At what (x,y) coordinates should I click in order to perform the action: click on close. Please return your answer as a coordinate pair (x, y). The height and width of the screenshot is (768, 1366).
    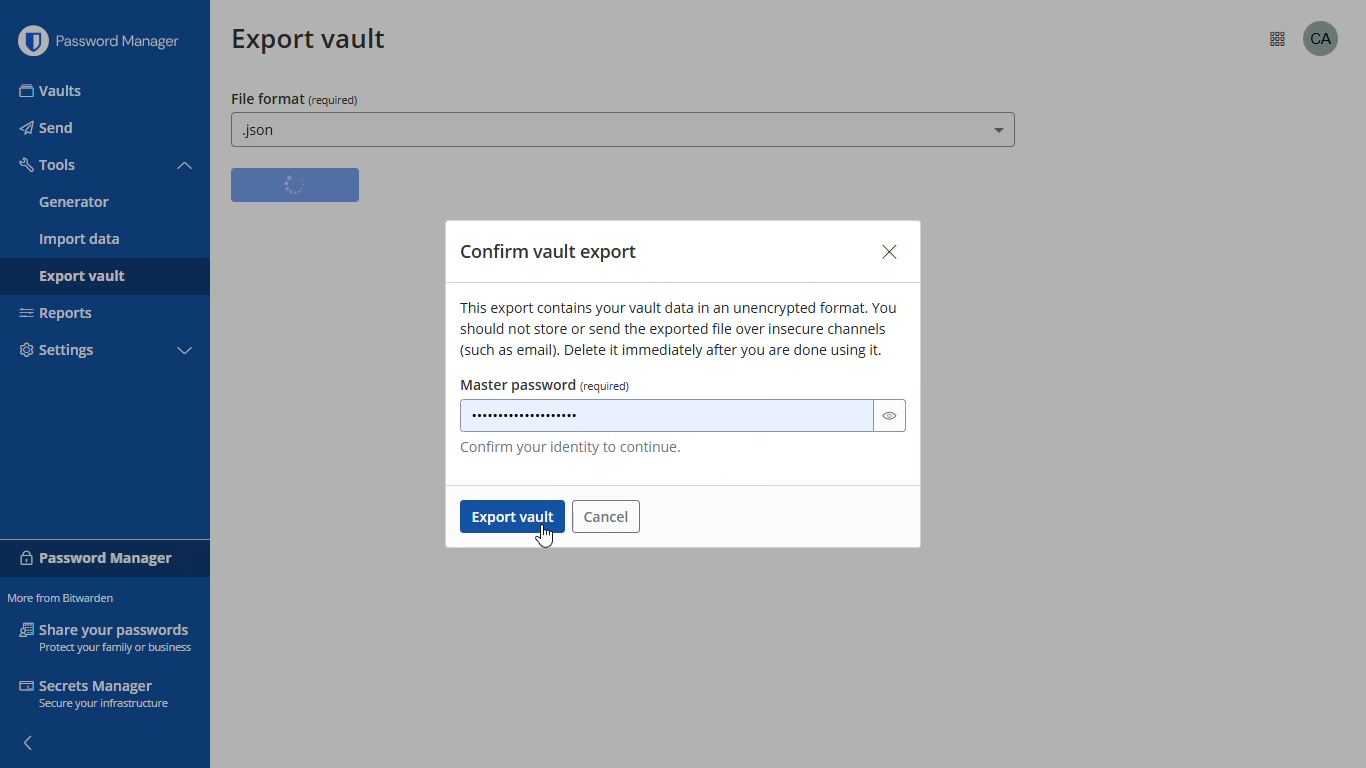
    Looking at the image, I should click on (891, 251).